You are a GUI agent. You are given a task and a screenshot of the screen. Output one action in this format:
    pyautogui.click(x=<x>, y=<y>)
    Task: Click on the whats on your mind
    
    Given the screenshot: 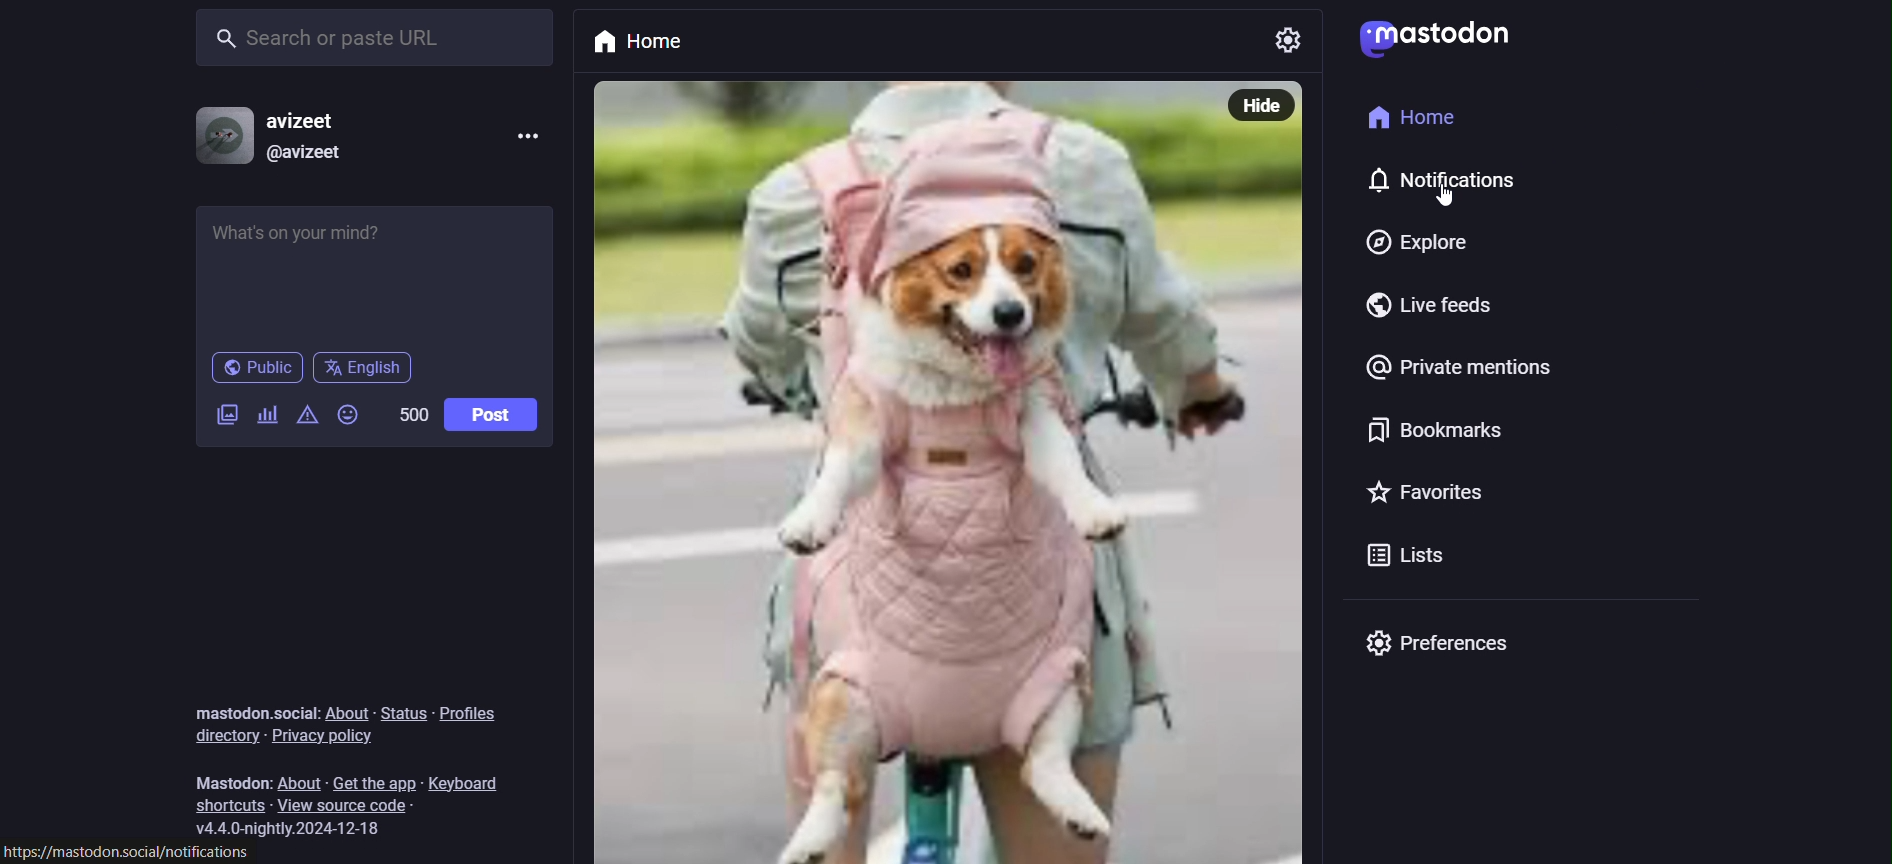 What is the action you would take?
    pyautogui.click(x=377, y=273)
    